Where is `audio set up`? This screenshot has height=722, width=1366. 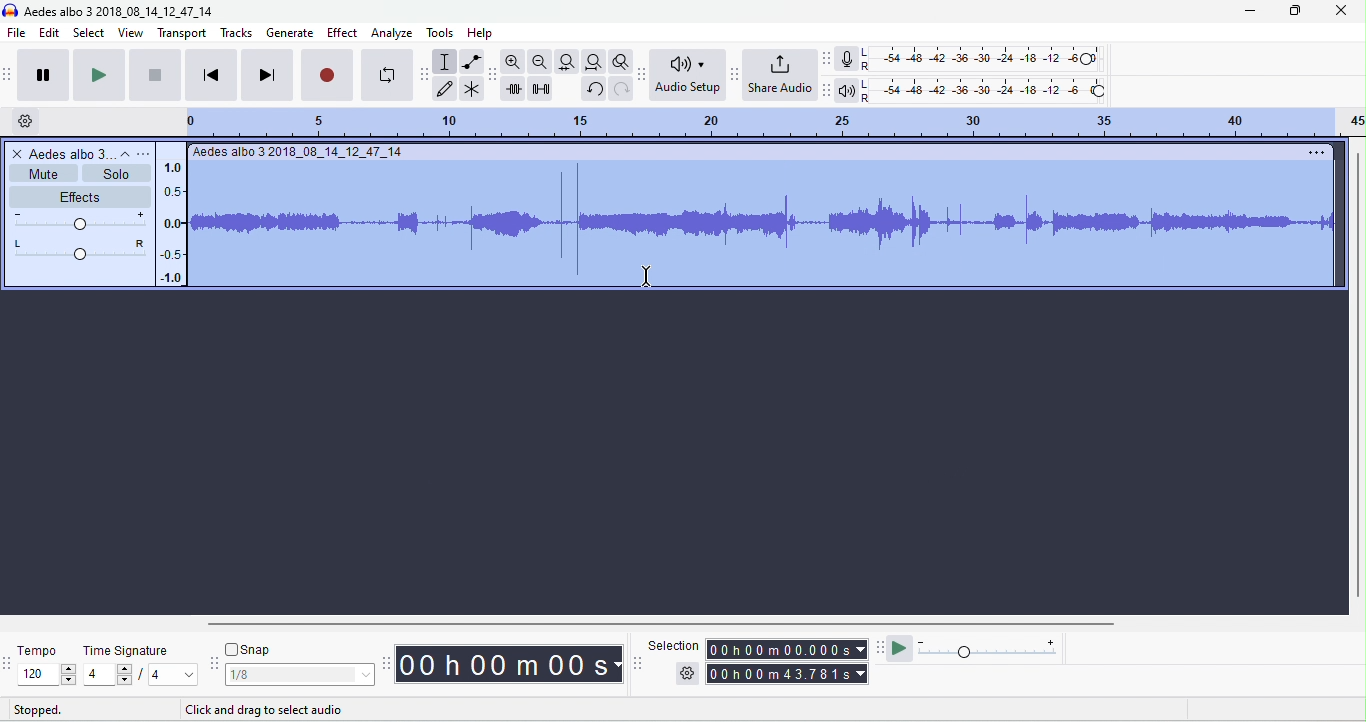 audio set up is located at coordinates (686, 75).